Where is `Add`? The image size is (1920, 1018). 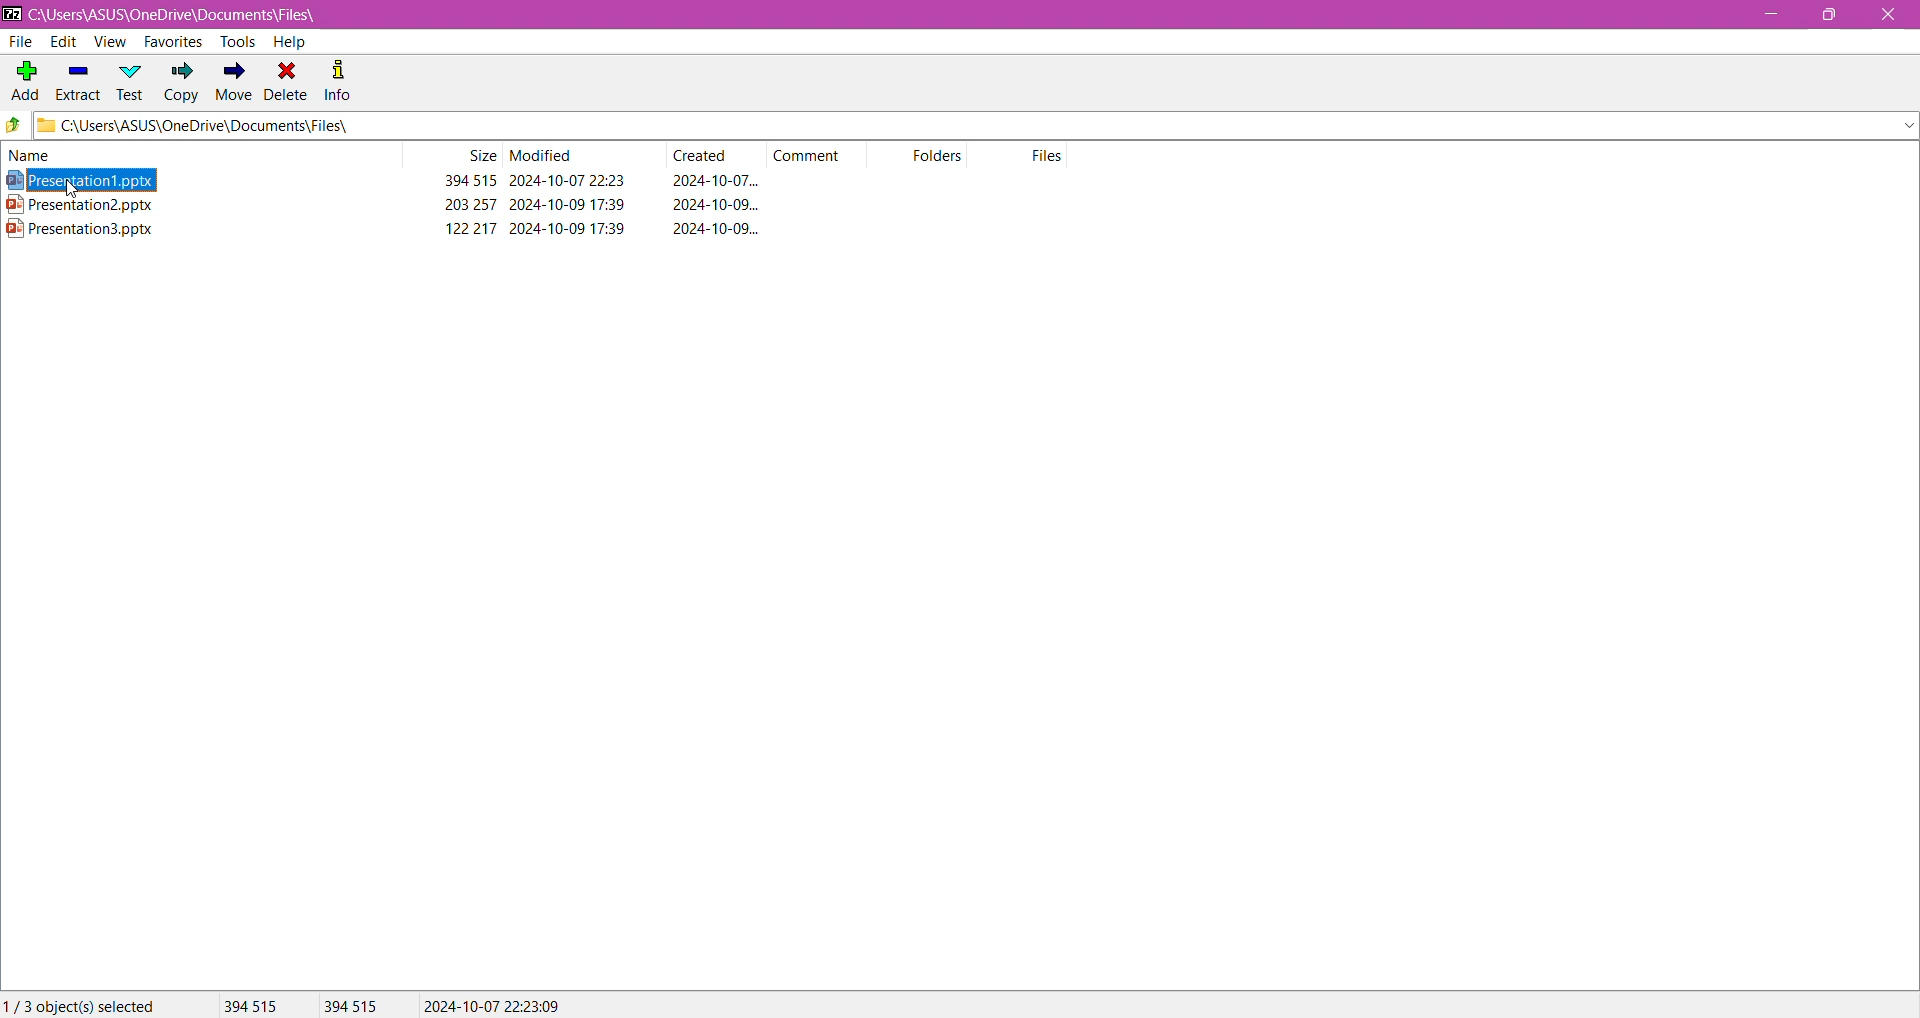
Add is located at coordinates (24, 75).